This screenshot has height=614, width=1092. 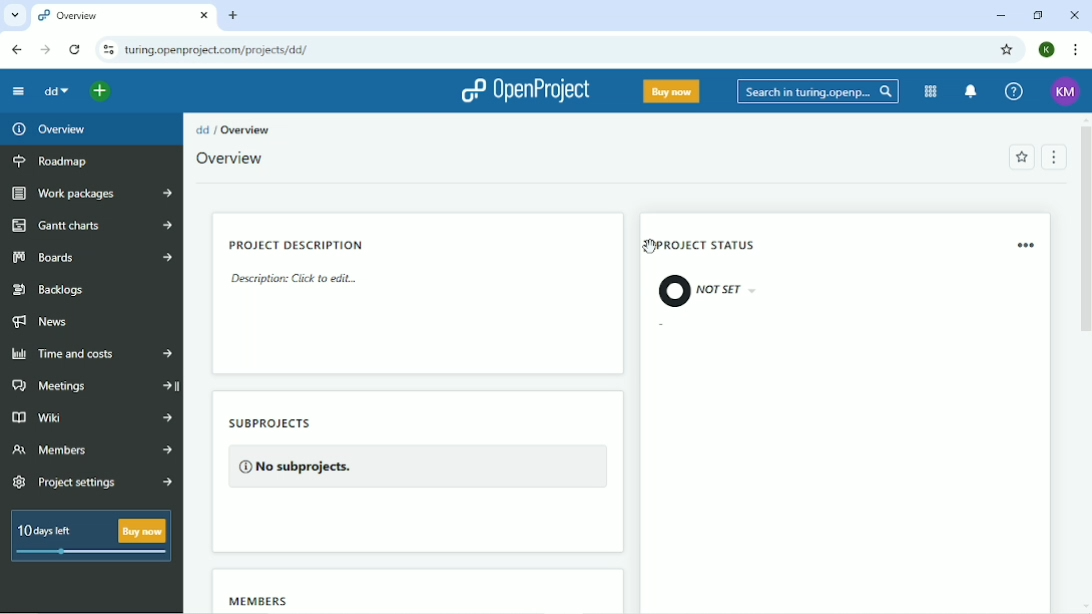 I want to click on Back, so click(x=17, y=49).